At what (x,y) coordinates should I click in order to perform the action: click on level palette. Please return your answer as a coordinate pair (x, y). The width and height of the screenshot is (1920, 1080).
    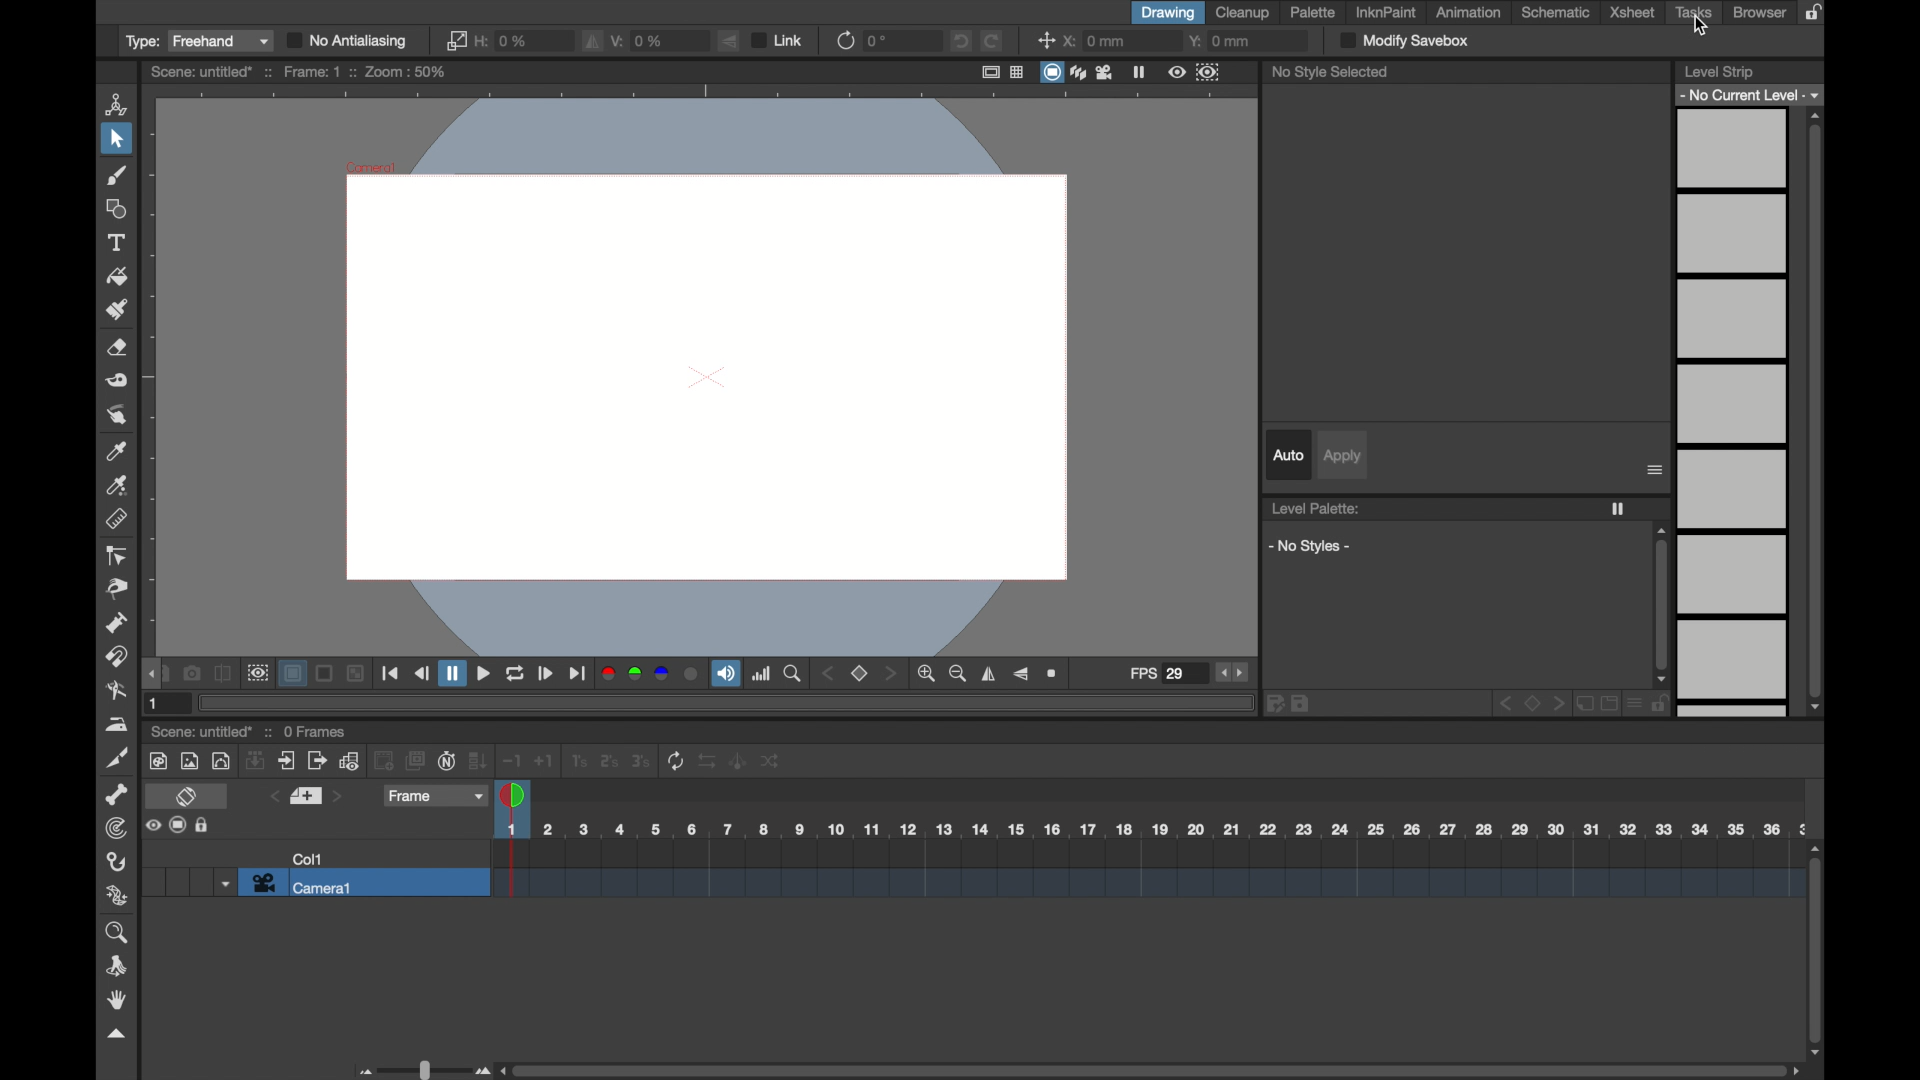
    Looking at the image, I should click on (1314, 509).